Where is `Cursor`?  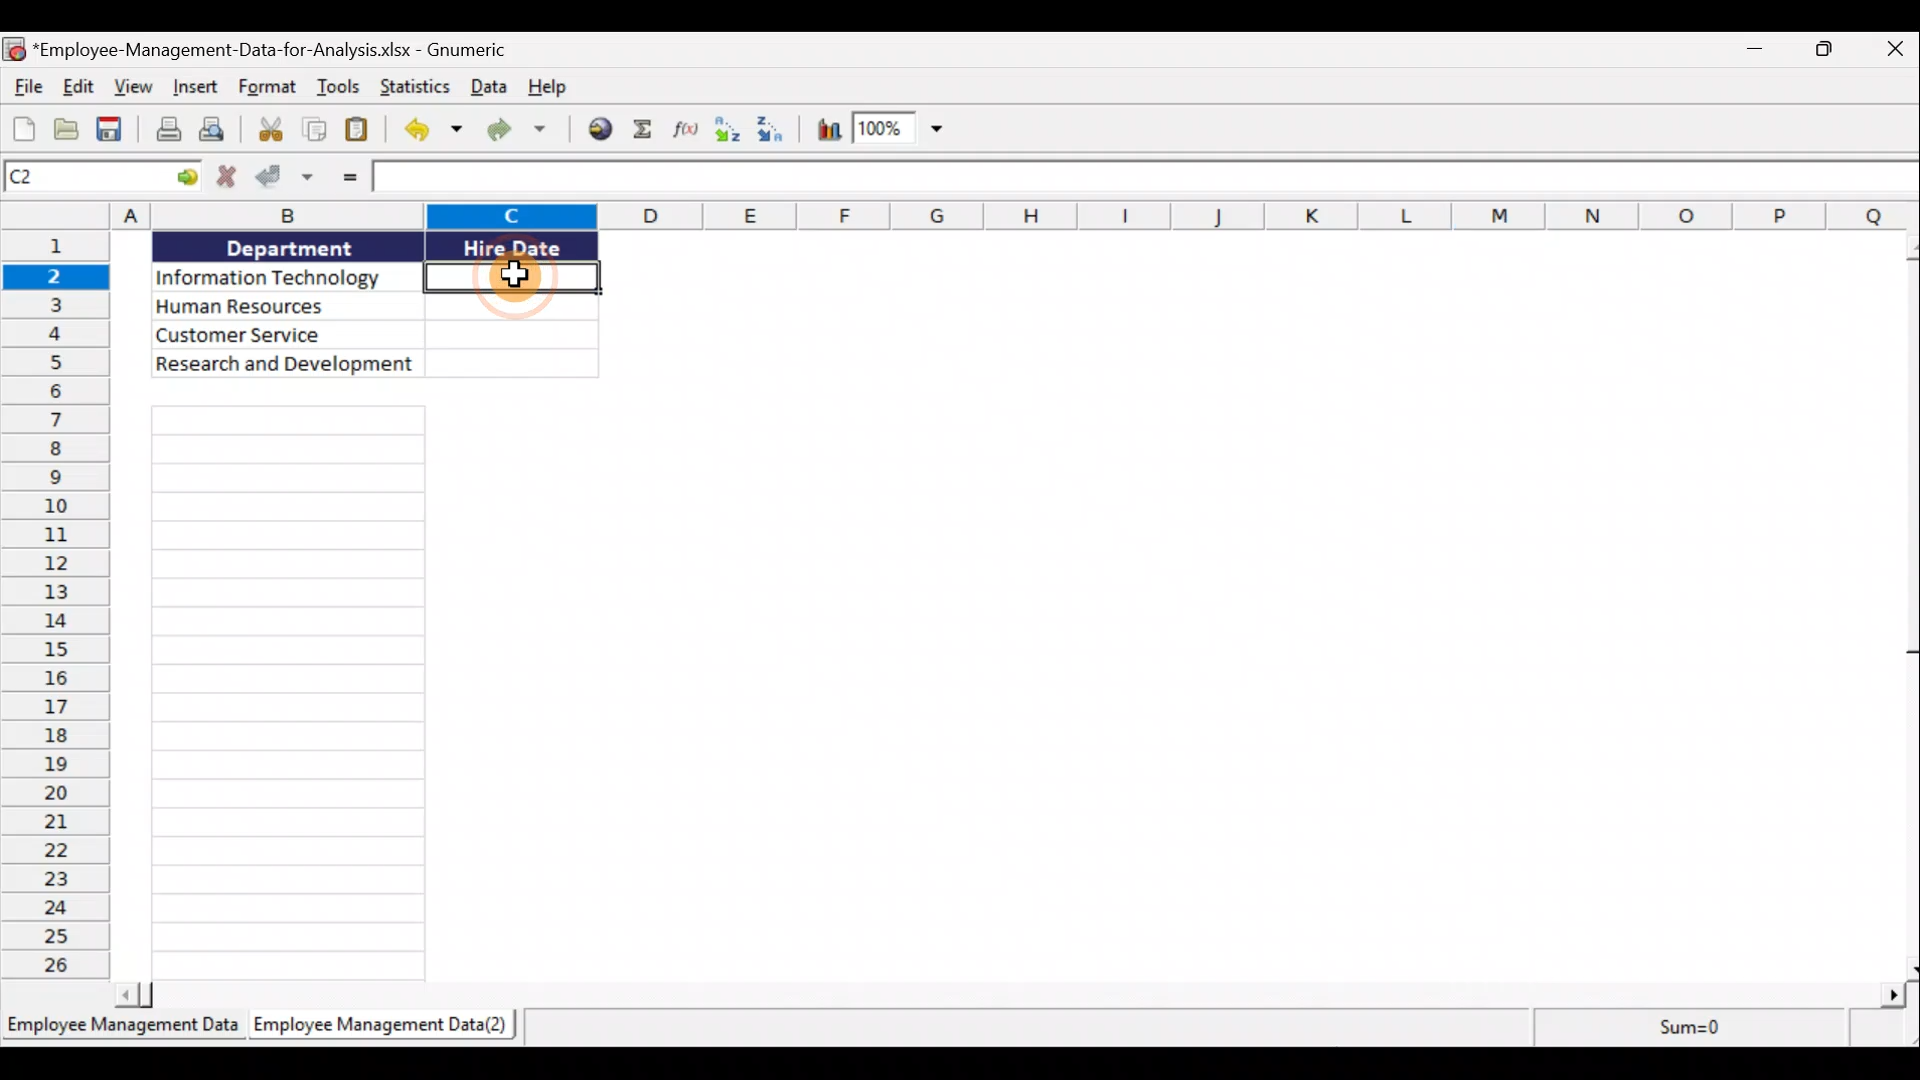 Cursor is located at coordinates (513, 273).